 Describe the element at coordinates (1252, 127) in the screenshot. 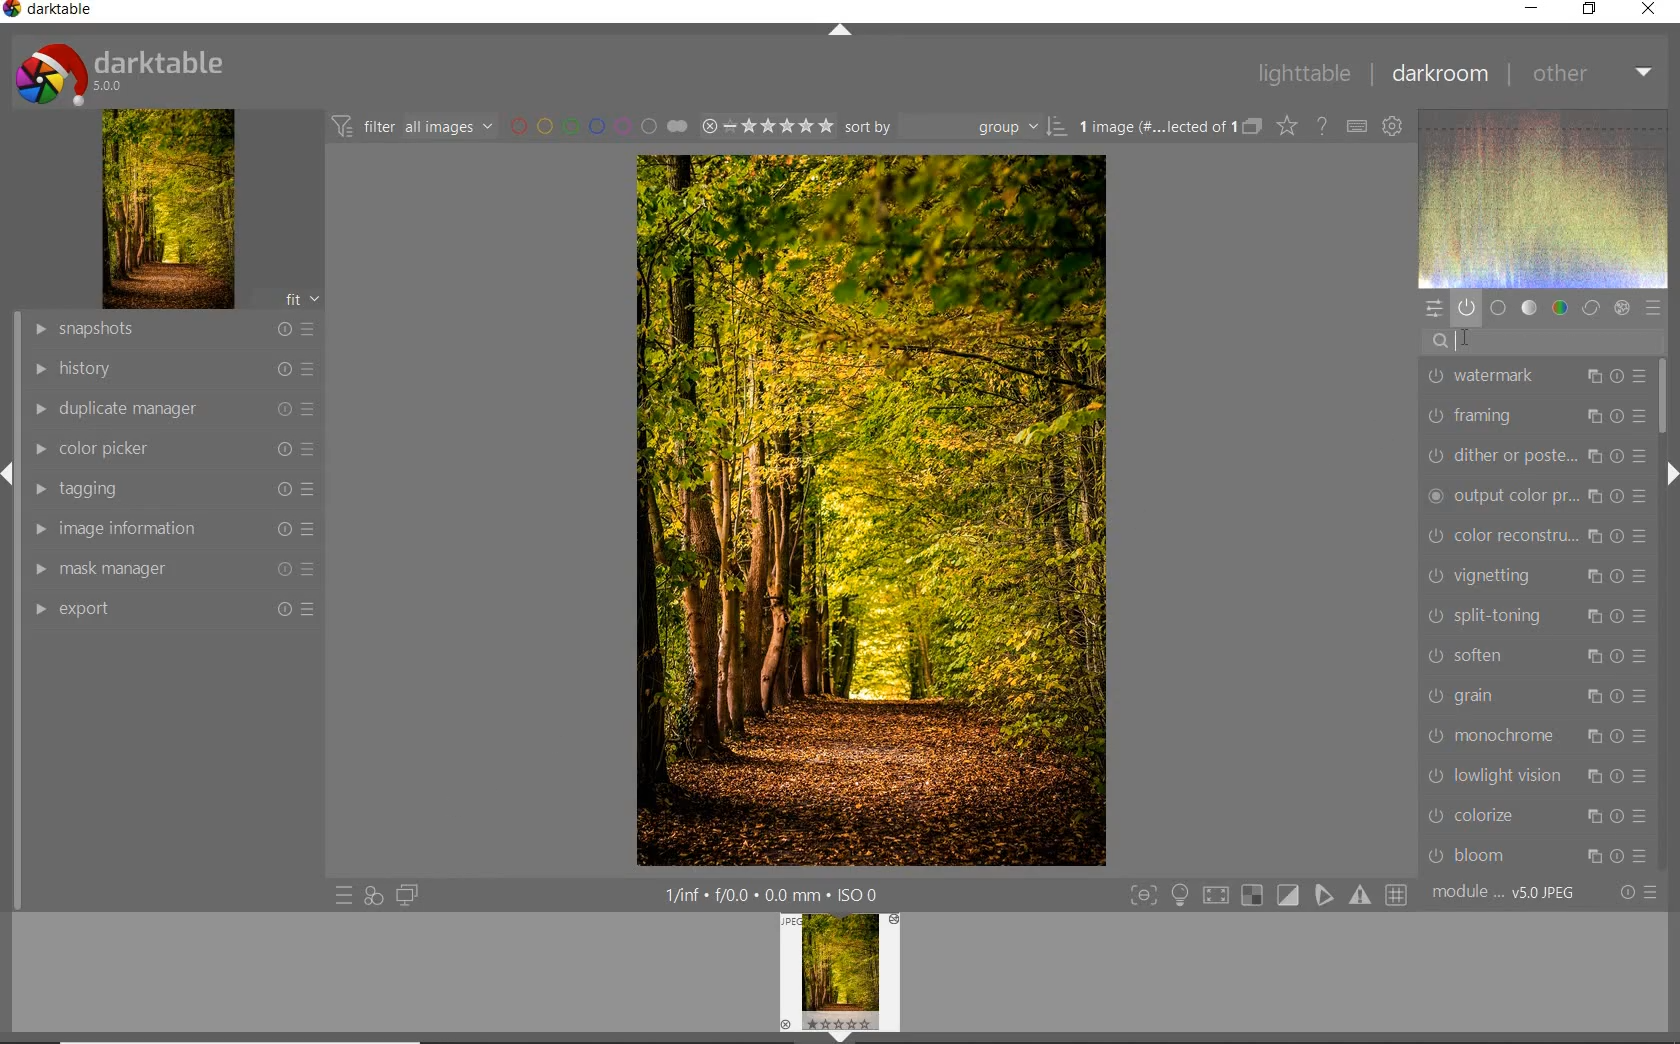

I see `collapse grouped image` at that location.